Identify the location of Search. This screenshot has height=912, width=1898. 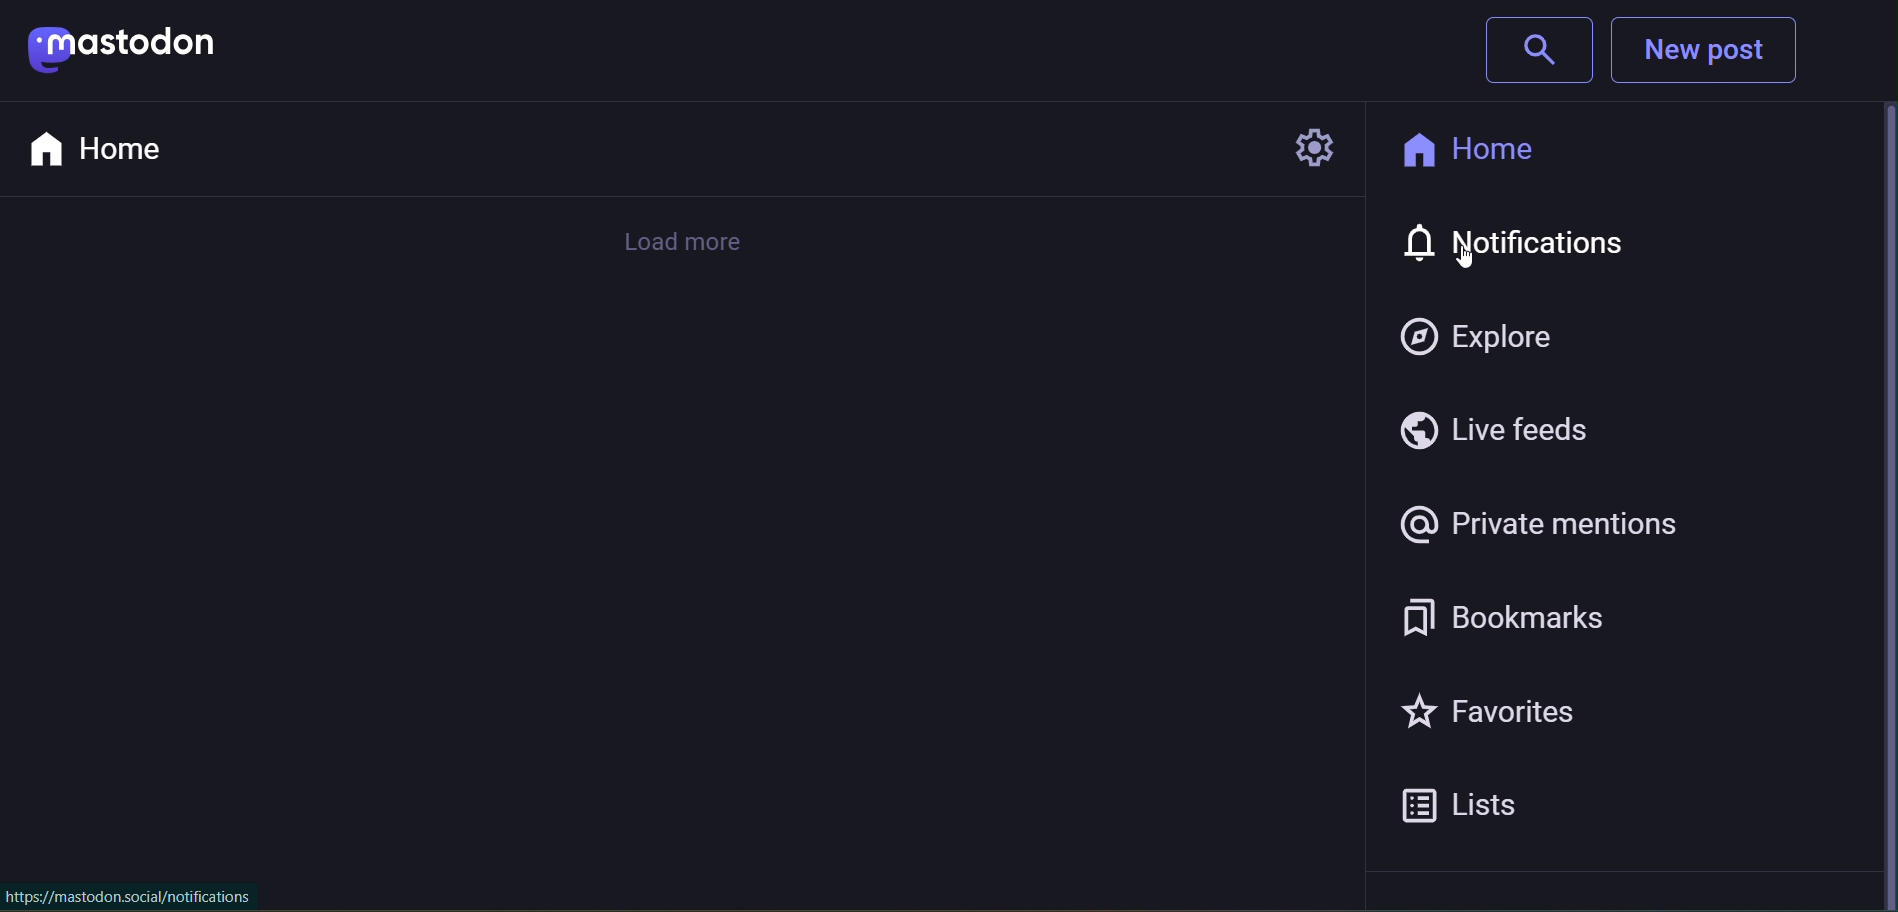
(1538, 48).